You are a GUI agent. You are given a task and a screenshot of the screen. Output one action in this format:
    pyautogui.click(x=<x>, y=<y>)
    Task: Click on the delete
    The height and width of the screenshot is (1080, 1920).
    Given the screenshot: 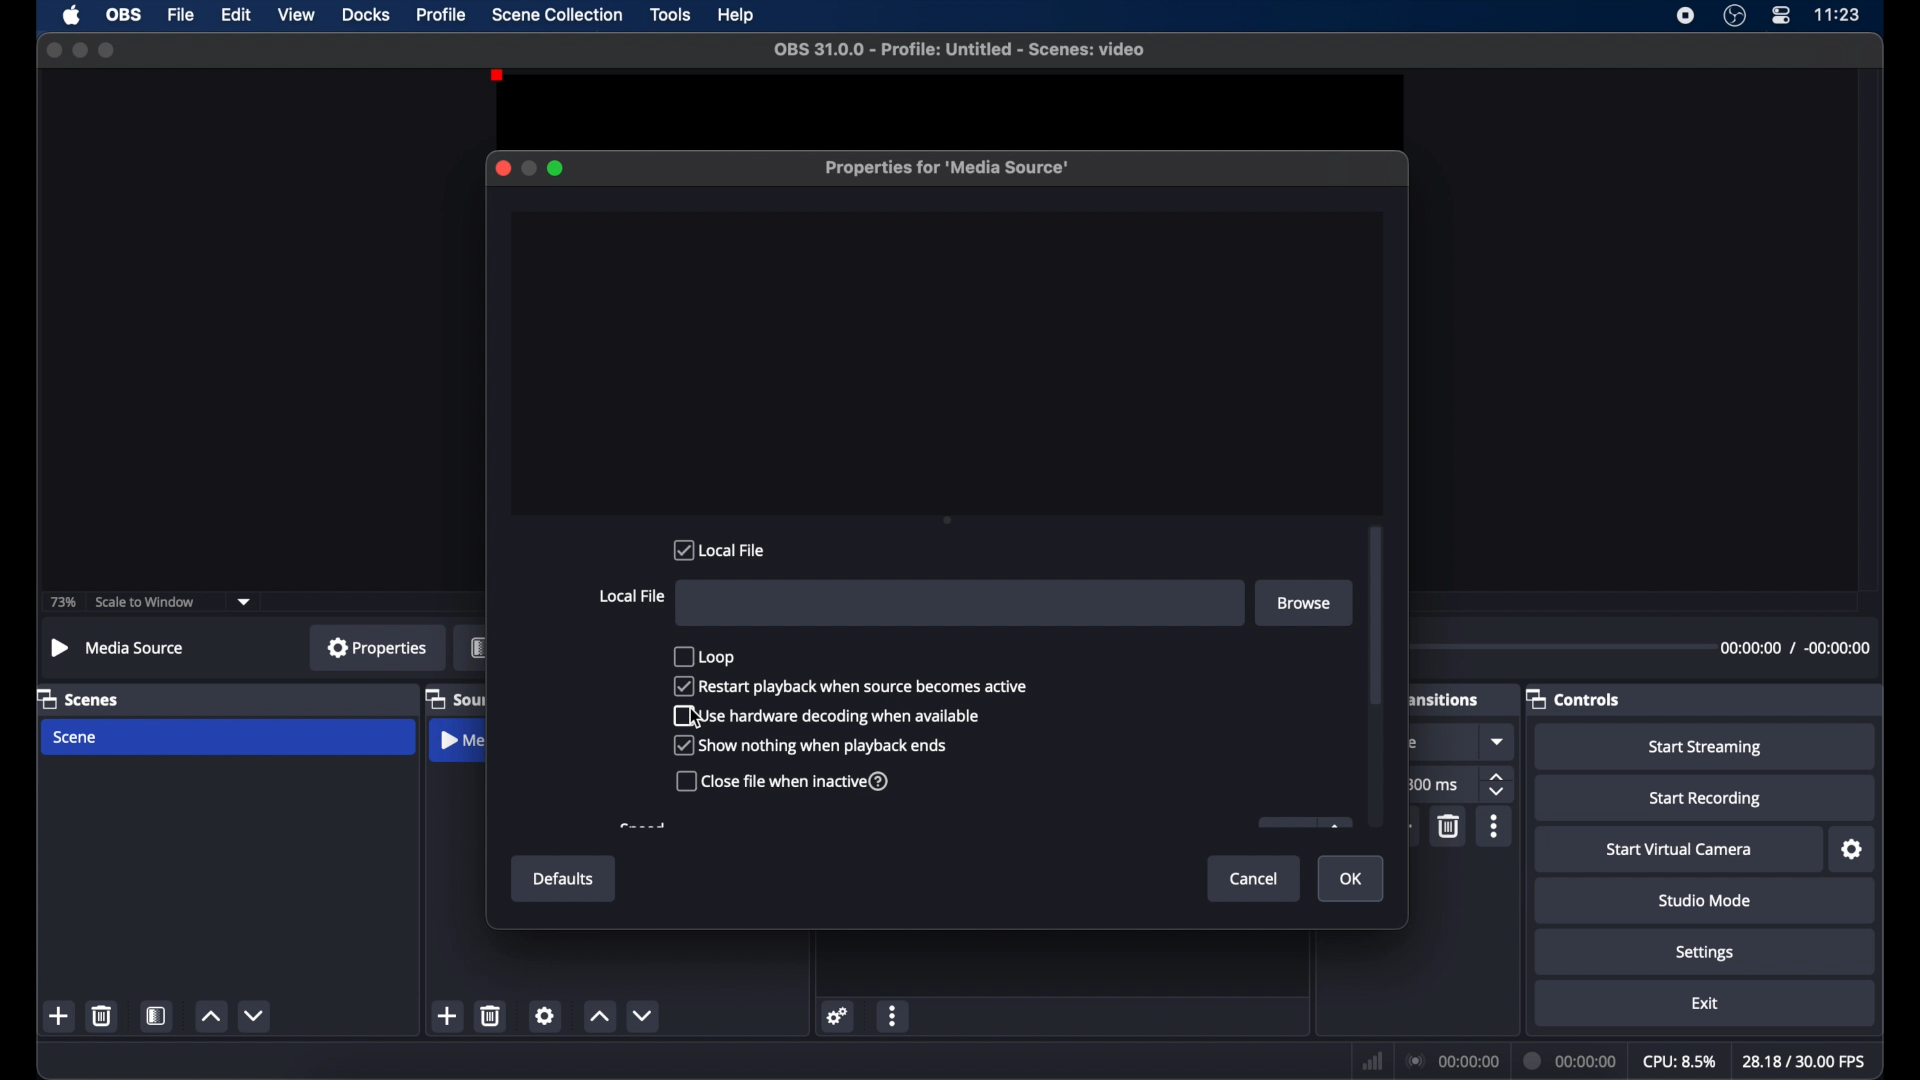 What is the action you would take?
    pyautogui.click(x=101, y=1015)
    